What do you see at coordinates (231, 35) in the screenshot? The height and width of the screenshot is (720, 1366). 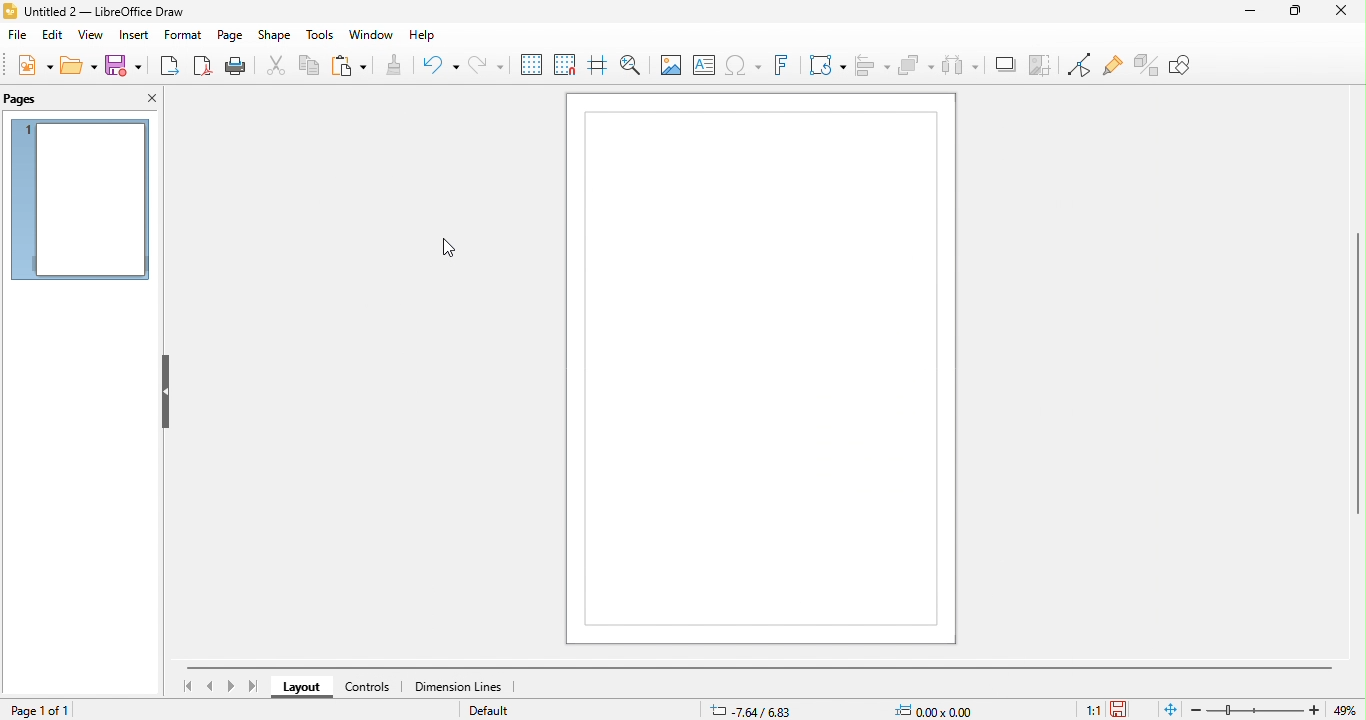 I see `page` at bounding box center [231, 35].